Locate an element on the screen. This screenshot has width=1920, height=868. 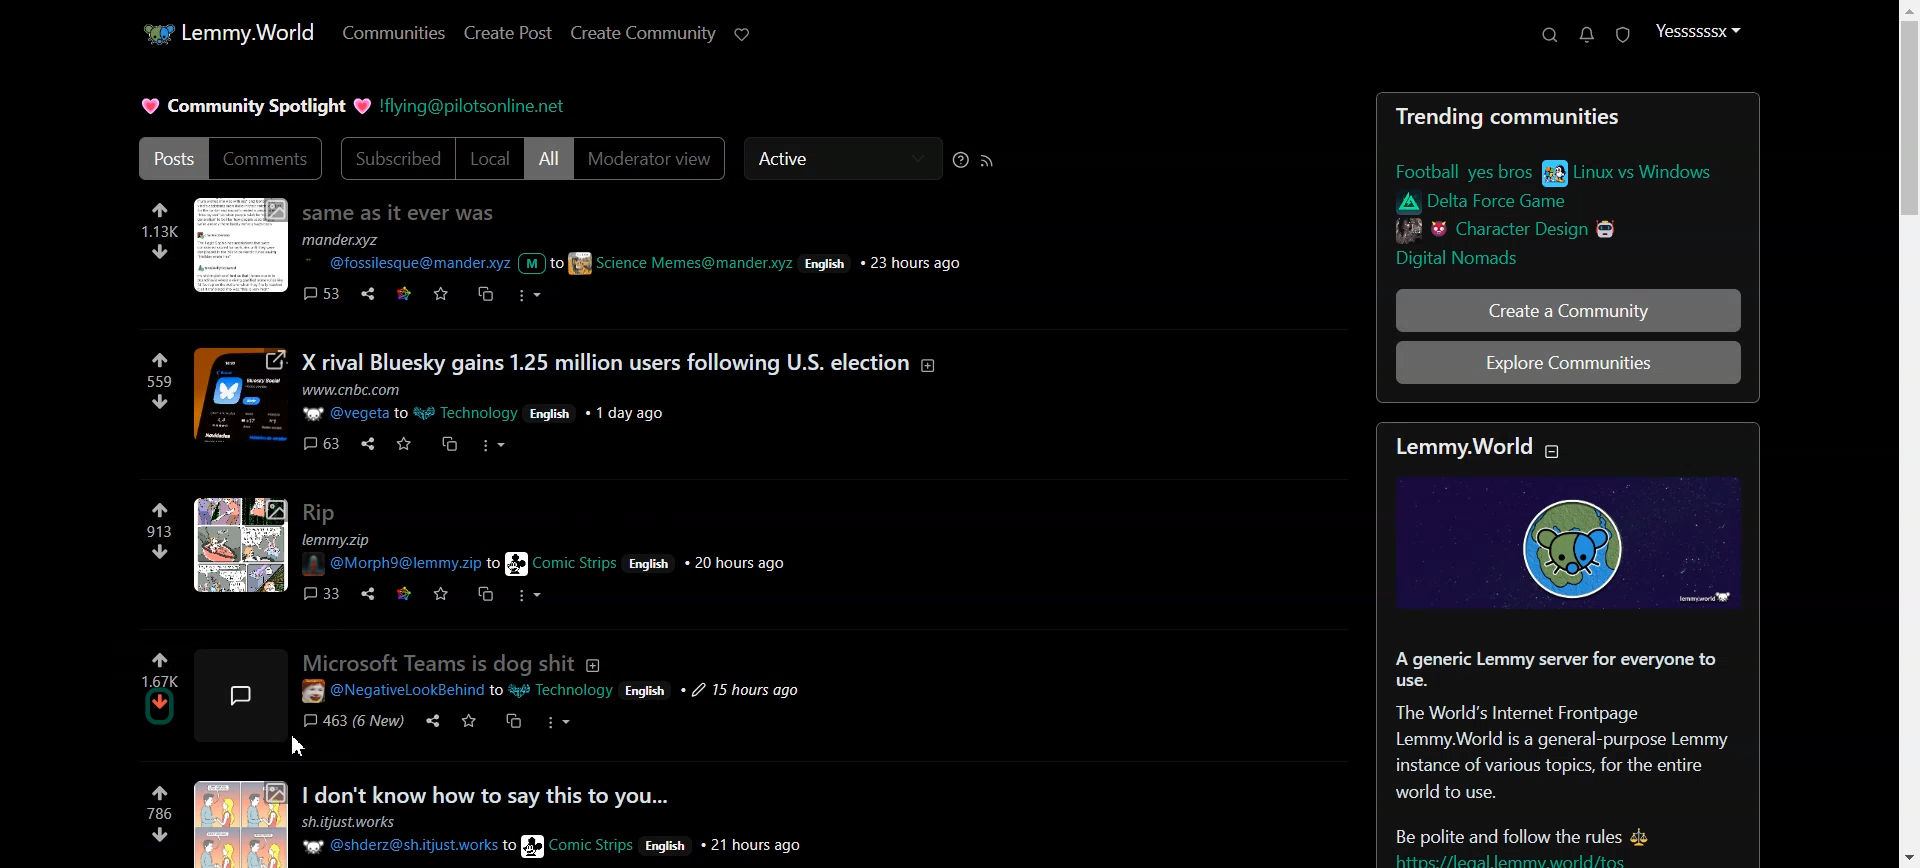
Text is located at coordinates (254, 105).